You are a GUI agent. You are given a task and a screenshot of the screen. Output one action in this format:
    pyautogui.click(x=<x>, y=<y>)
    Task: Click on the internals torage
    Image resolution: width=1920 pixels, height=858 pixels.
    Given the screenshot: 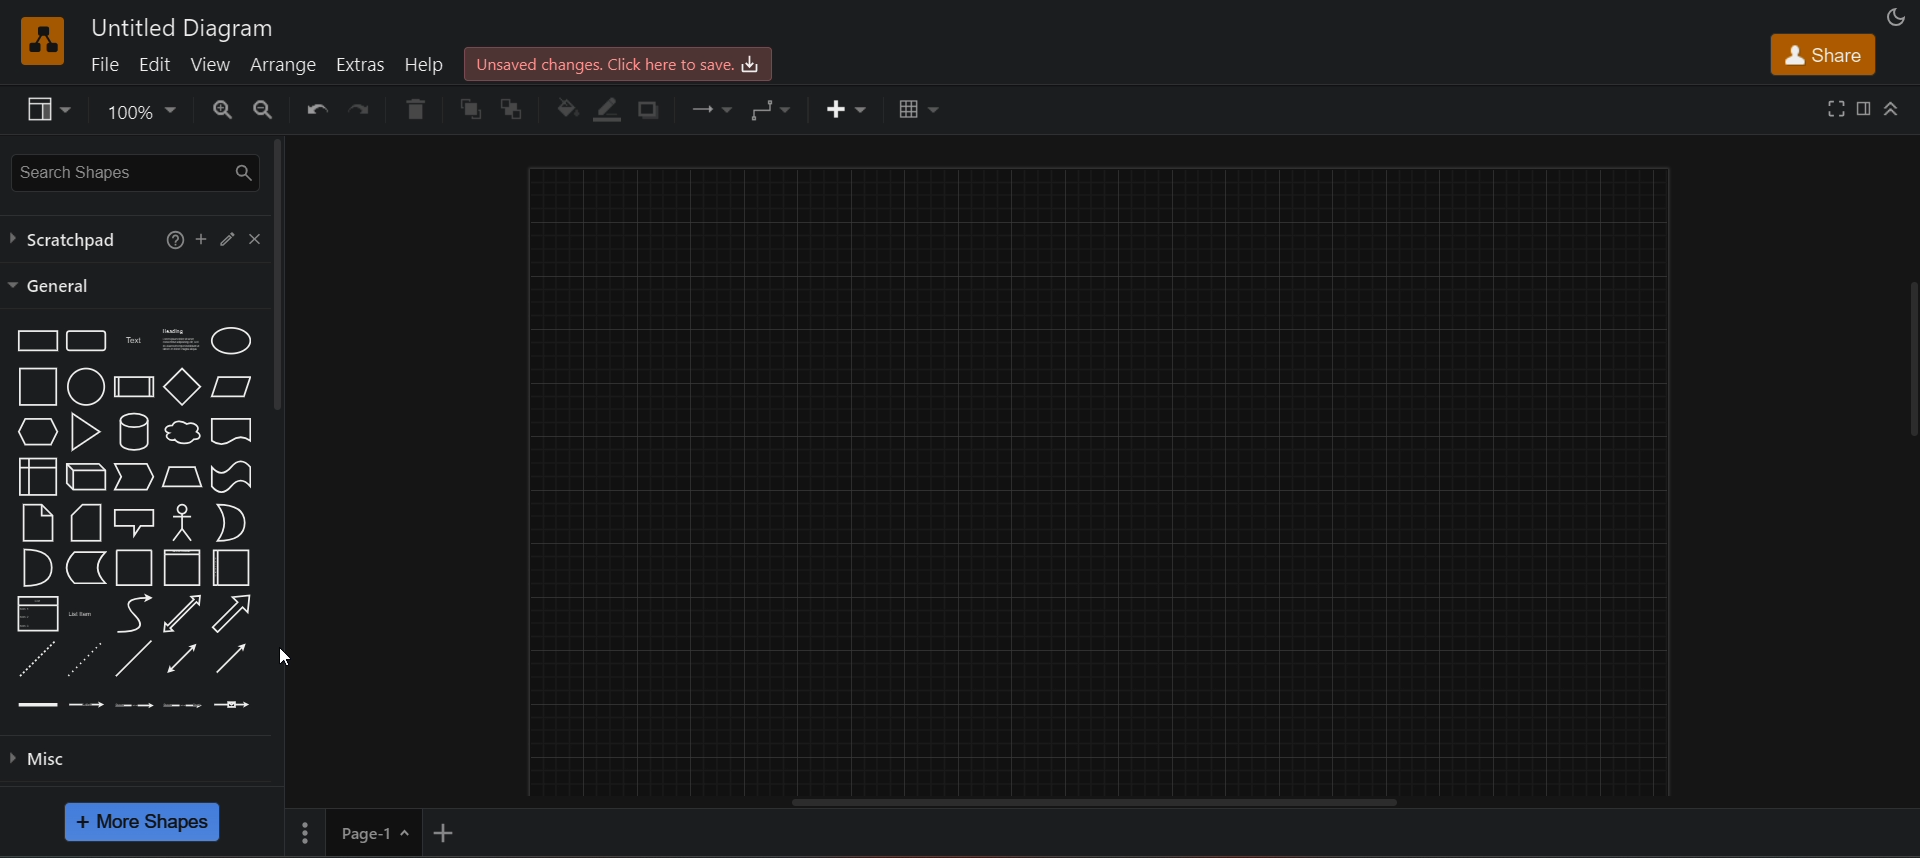 What is the action you would take?
    pyautogui.click(x=38, y=475)
    